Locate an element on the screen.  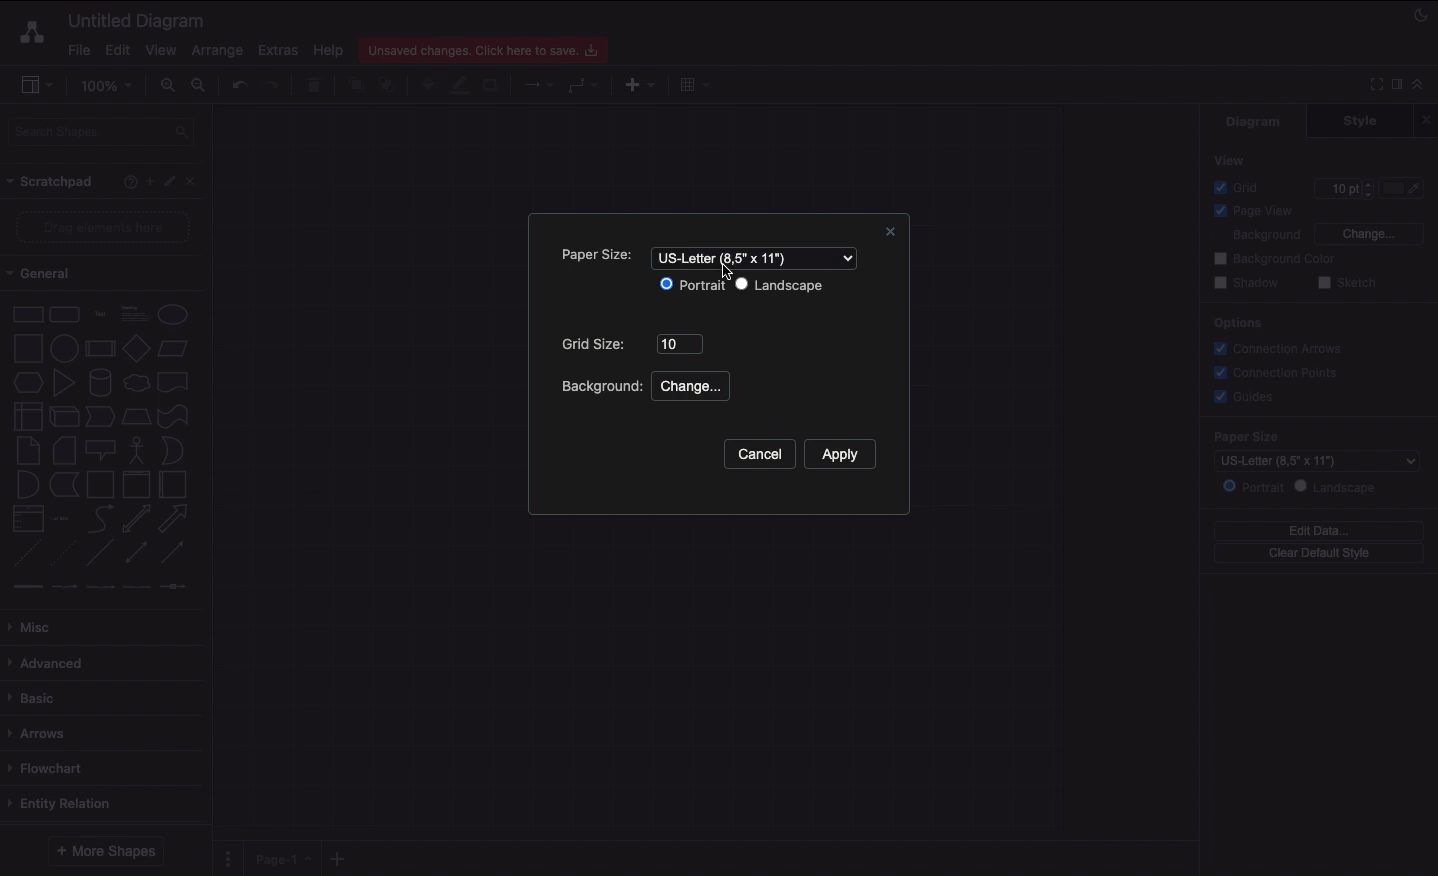
Edit is located at coordinates (172, 182).